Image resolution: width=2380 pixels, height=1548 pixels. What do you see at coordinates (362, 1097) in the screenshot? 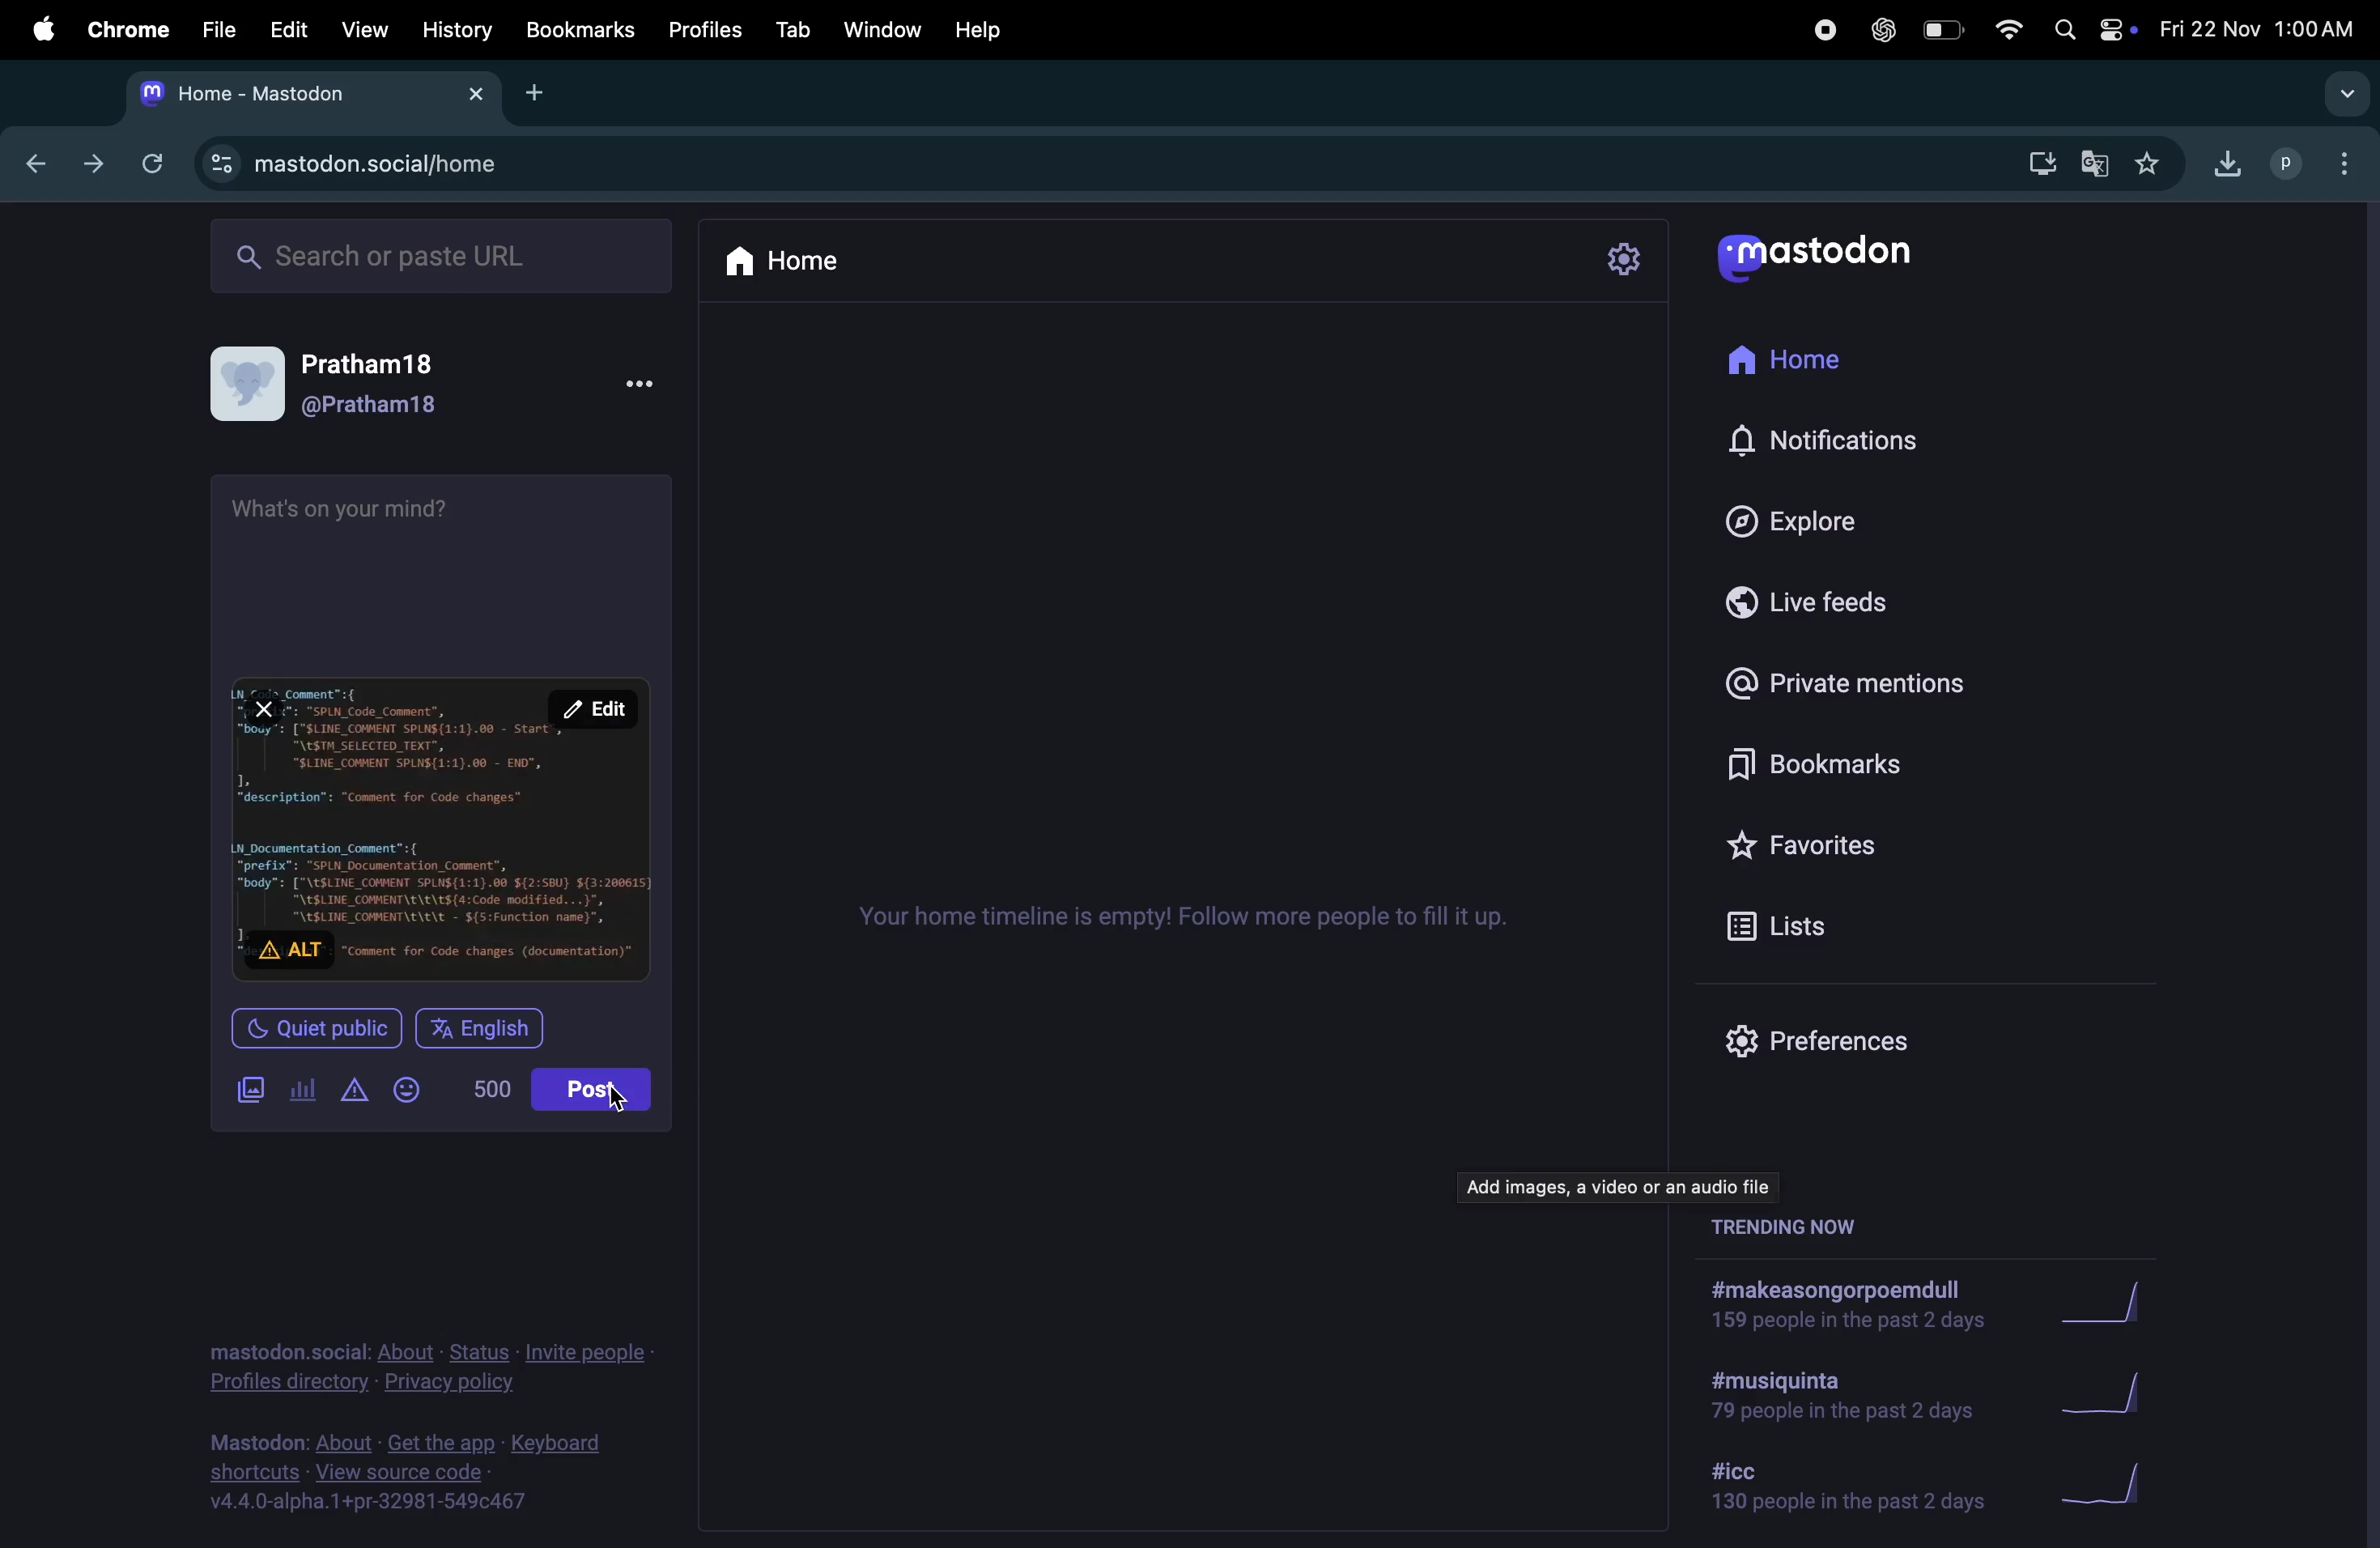
I see `content warning` at bounding box center [362, 1097].